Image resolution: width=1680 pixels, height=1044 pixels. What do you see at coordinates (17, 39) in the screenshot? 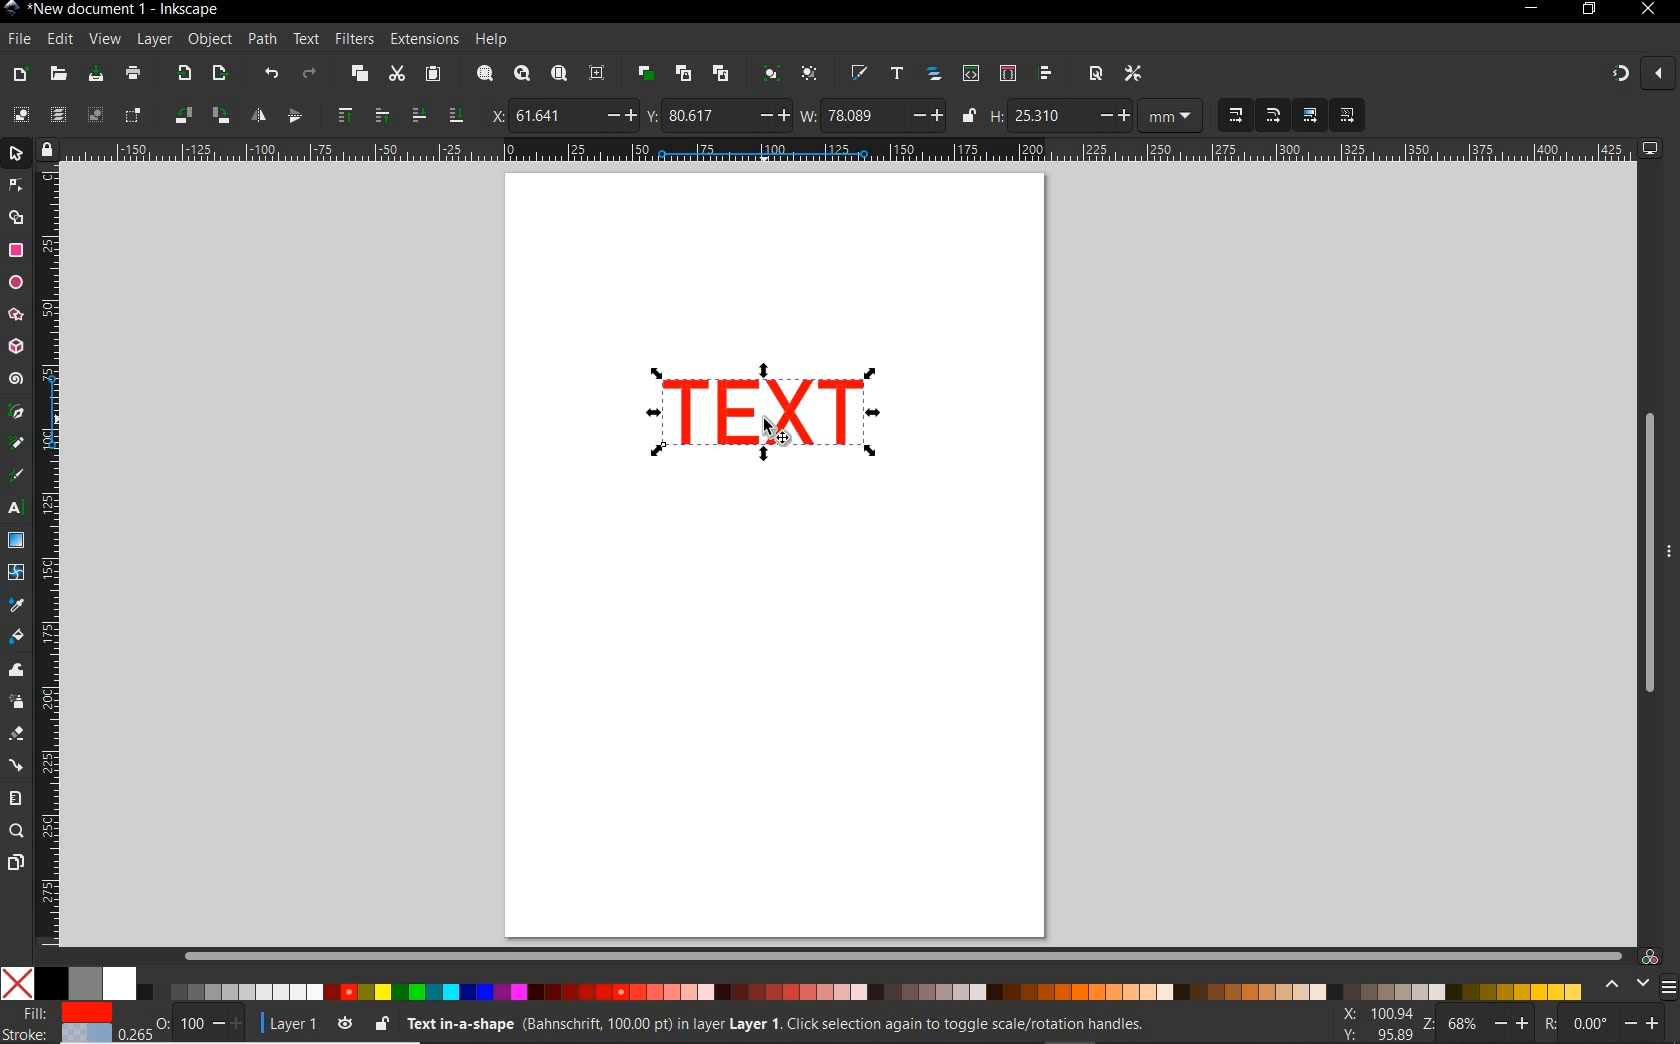
I see `file` at bounding box center [17, 39].